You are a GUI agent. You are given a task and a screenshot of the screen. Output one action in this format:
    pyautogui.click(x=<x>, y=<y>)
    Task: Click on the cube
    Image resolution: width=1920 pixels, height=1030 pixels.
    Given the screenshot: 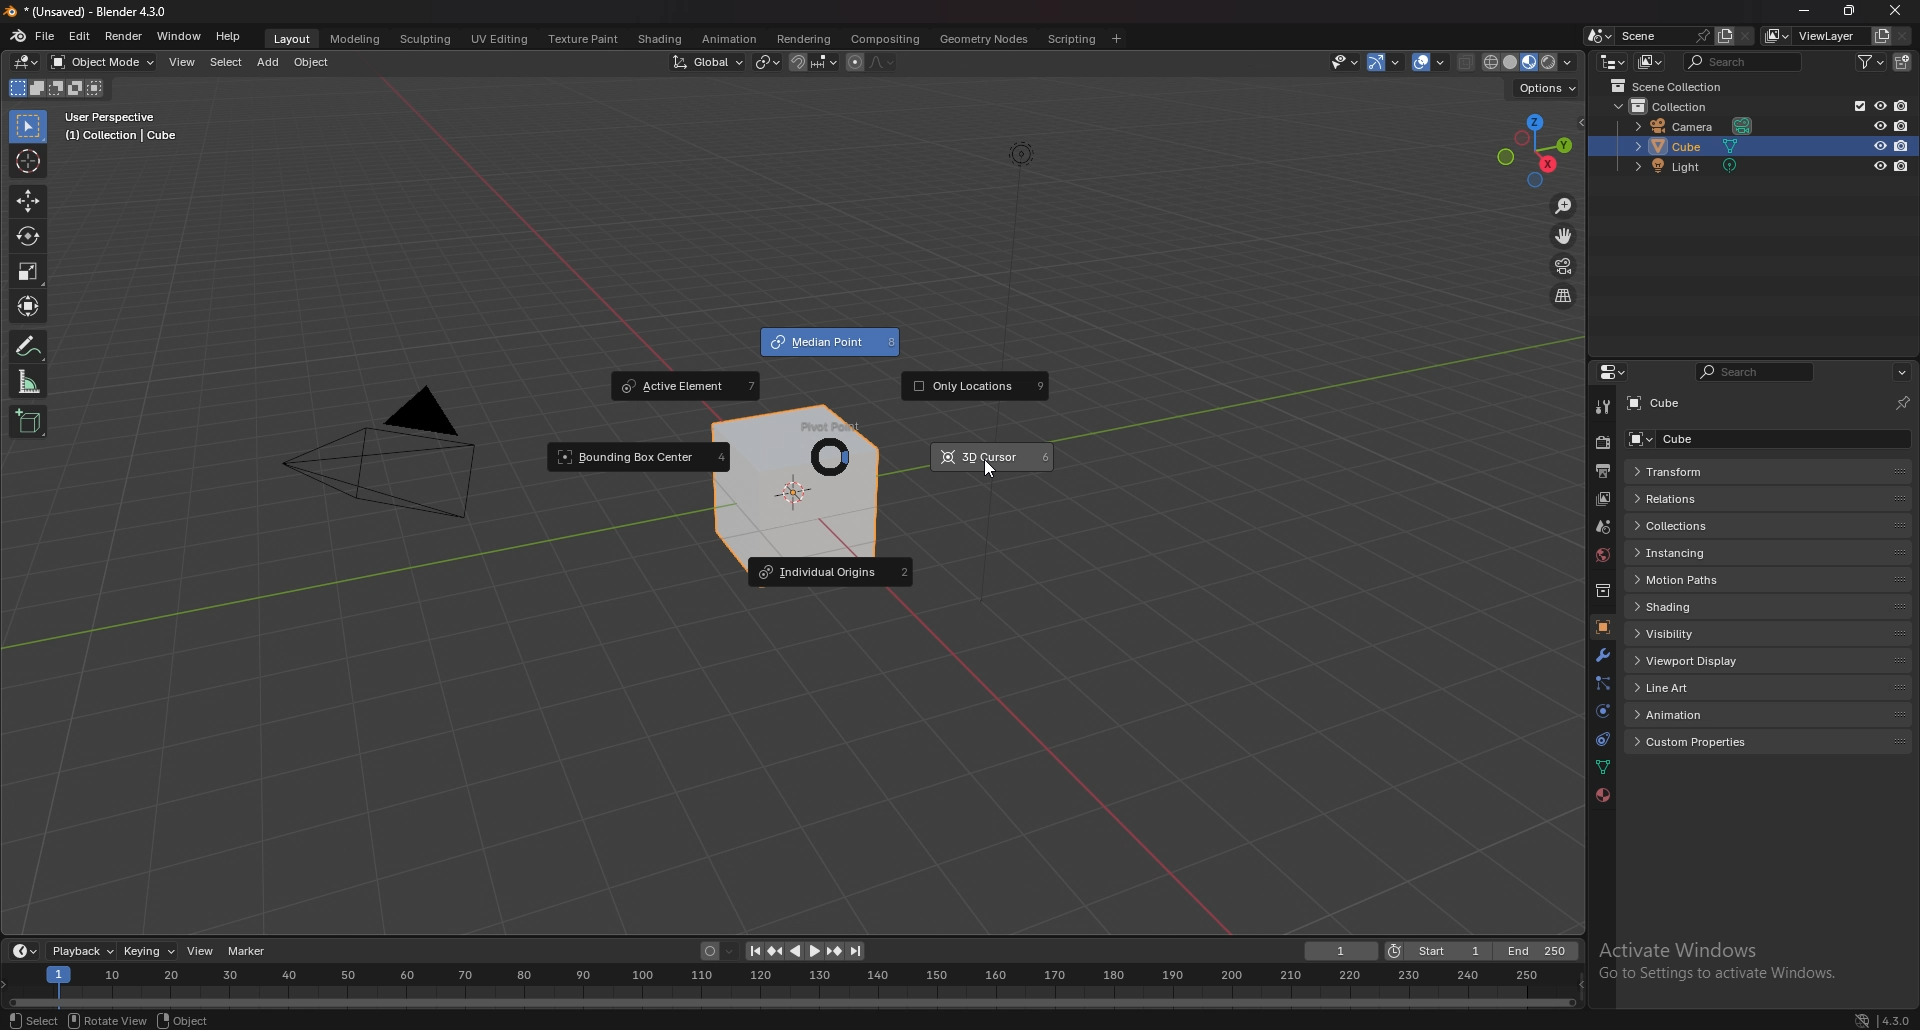 What is the action you would take?
    pyautogui.click(x=1662, y=404)
    